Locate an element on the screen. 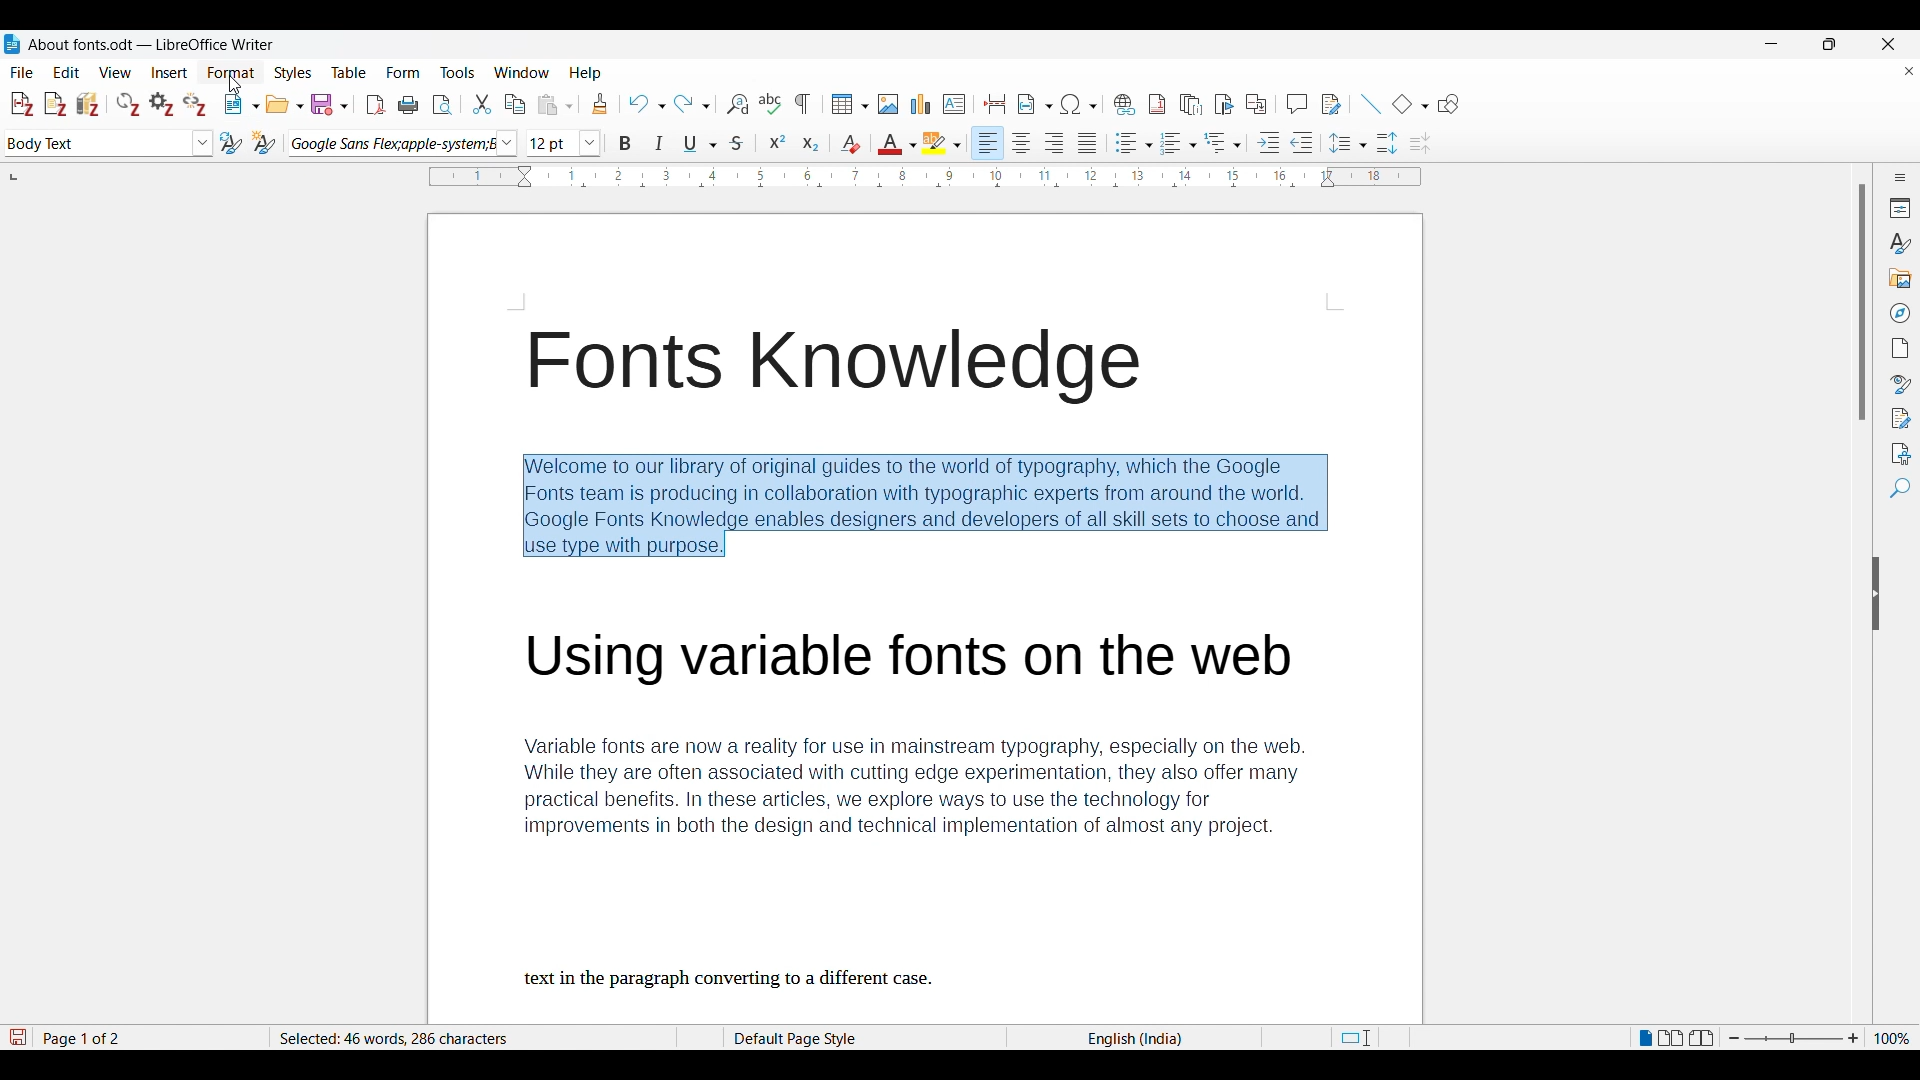  Help menu is located at coordinates (585, 73).